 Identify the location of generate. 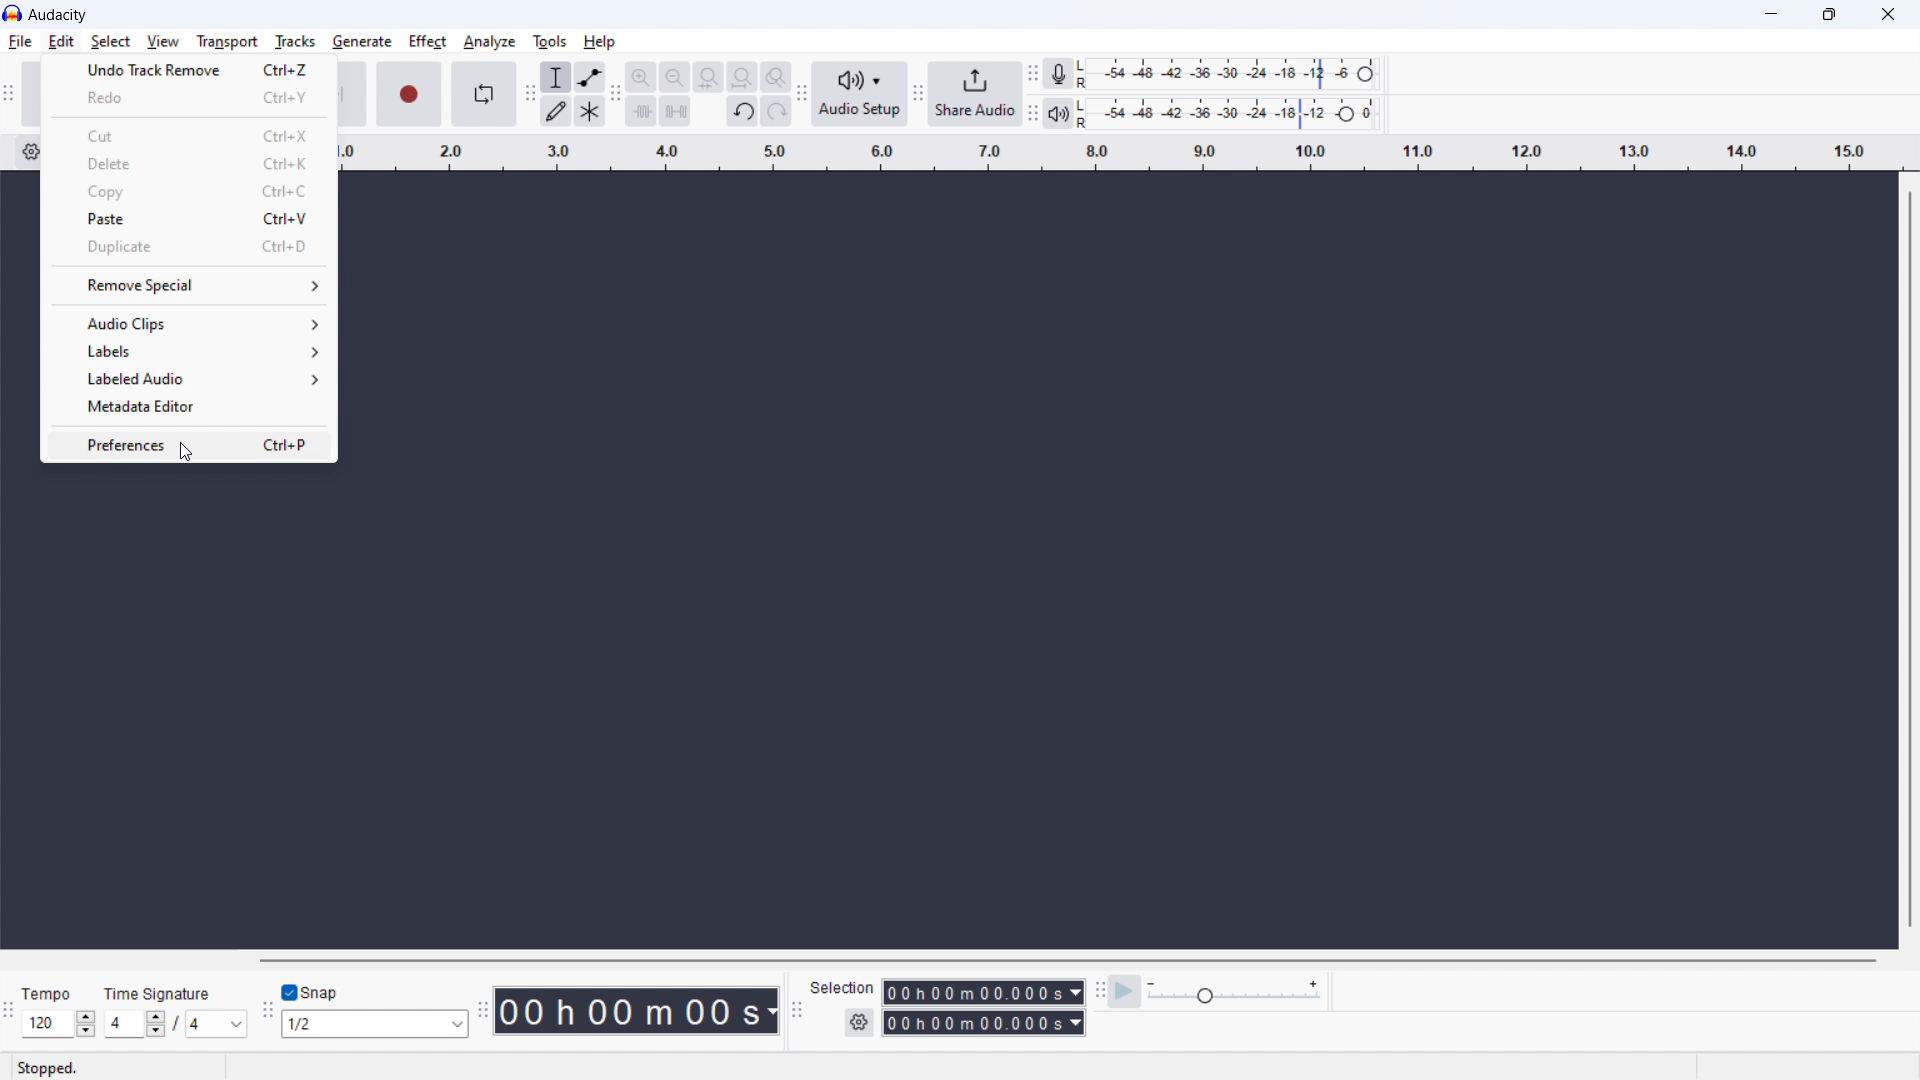
(362, 41).